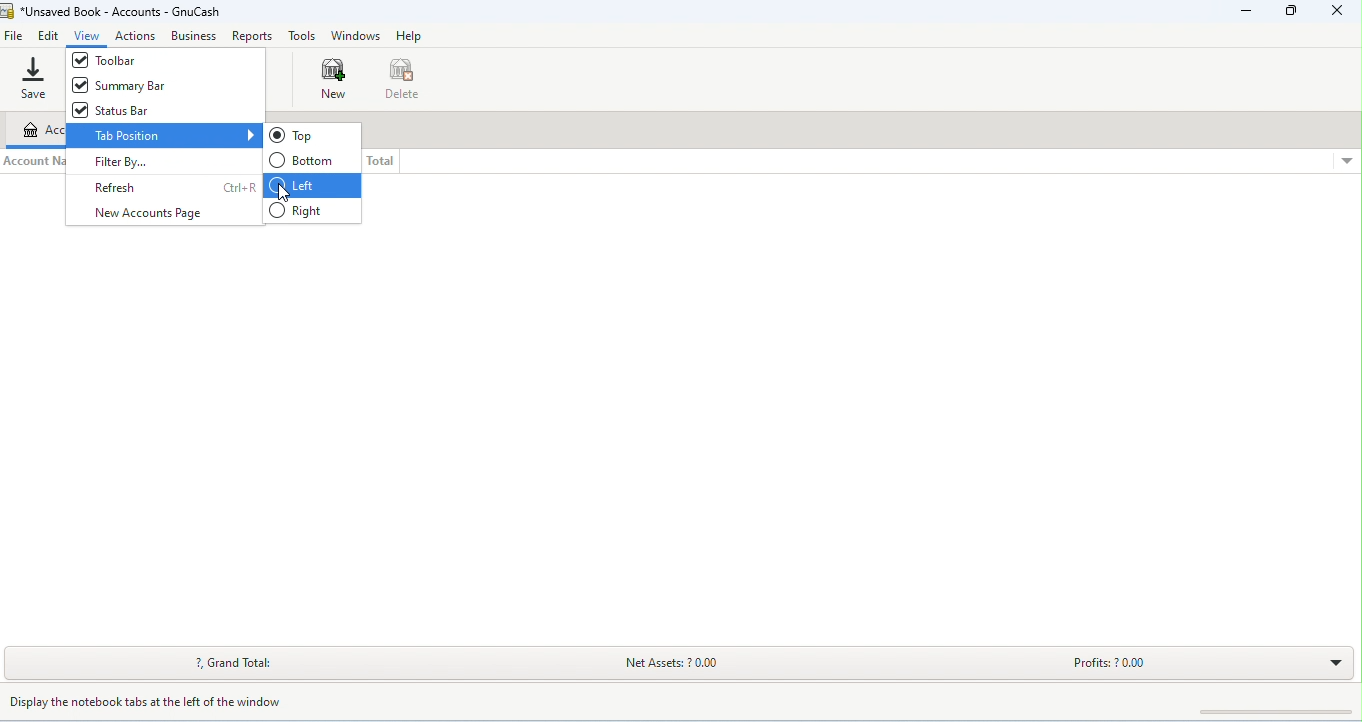  I want to click on top, so click(306, 135).